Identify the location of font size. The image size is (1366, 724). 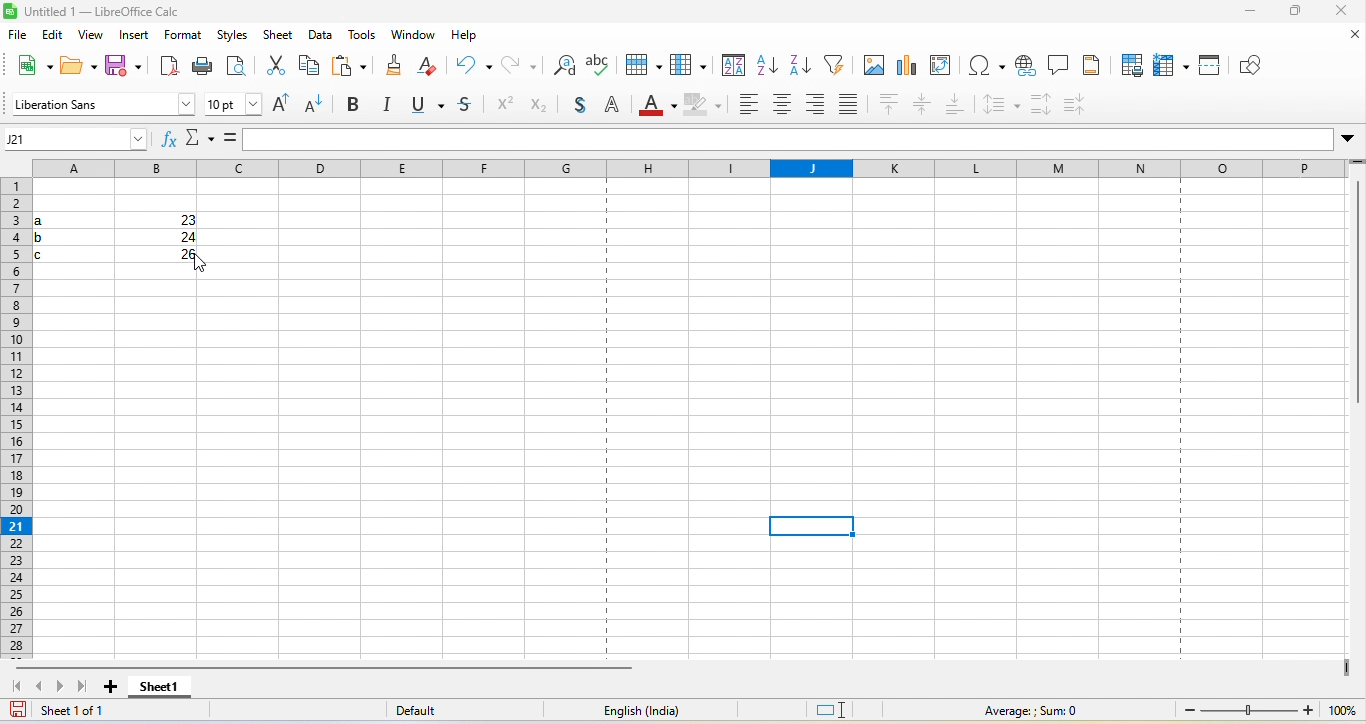
(230, 105).